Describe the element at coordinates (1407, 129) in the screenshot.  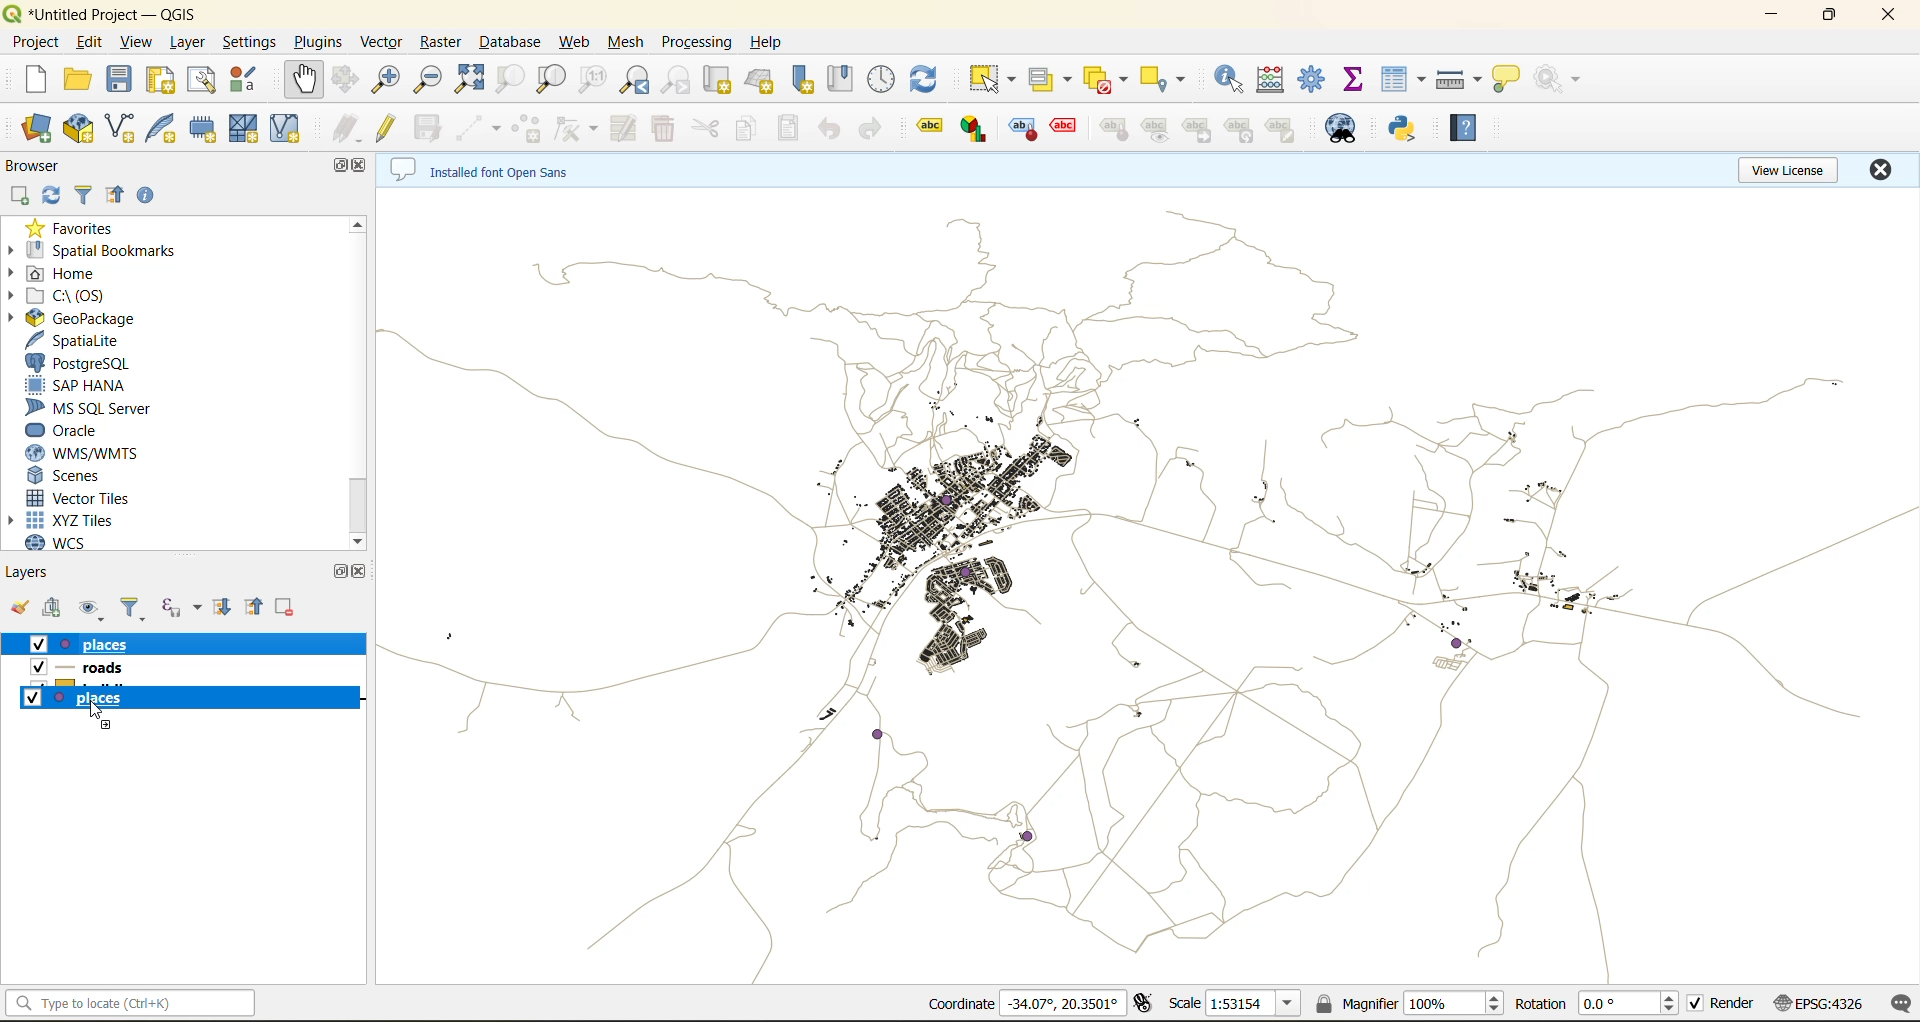
I see `python` at that location.